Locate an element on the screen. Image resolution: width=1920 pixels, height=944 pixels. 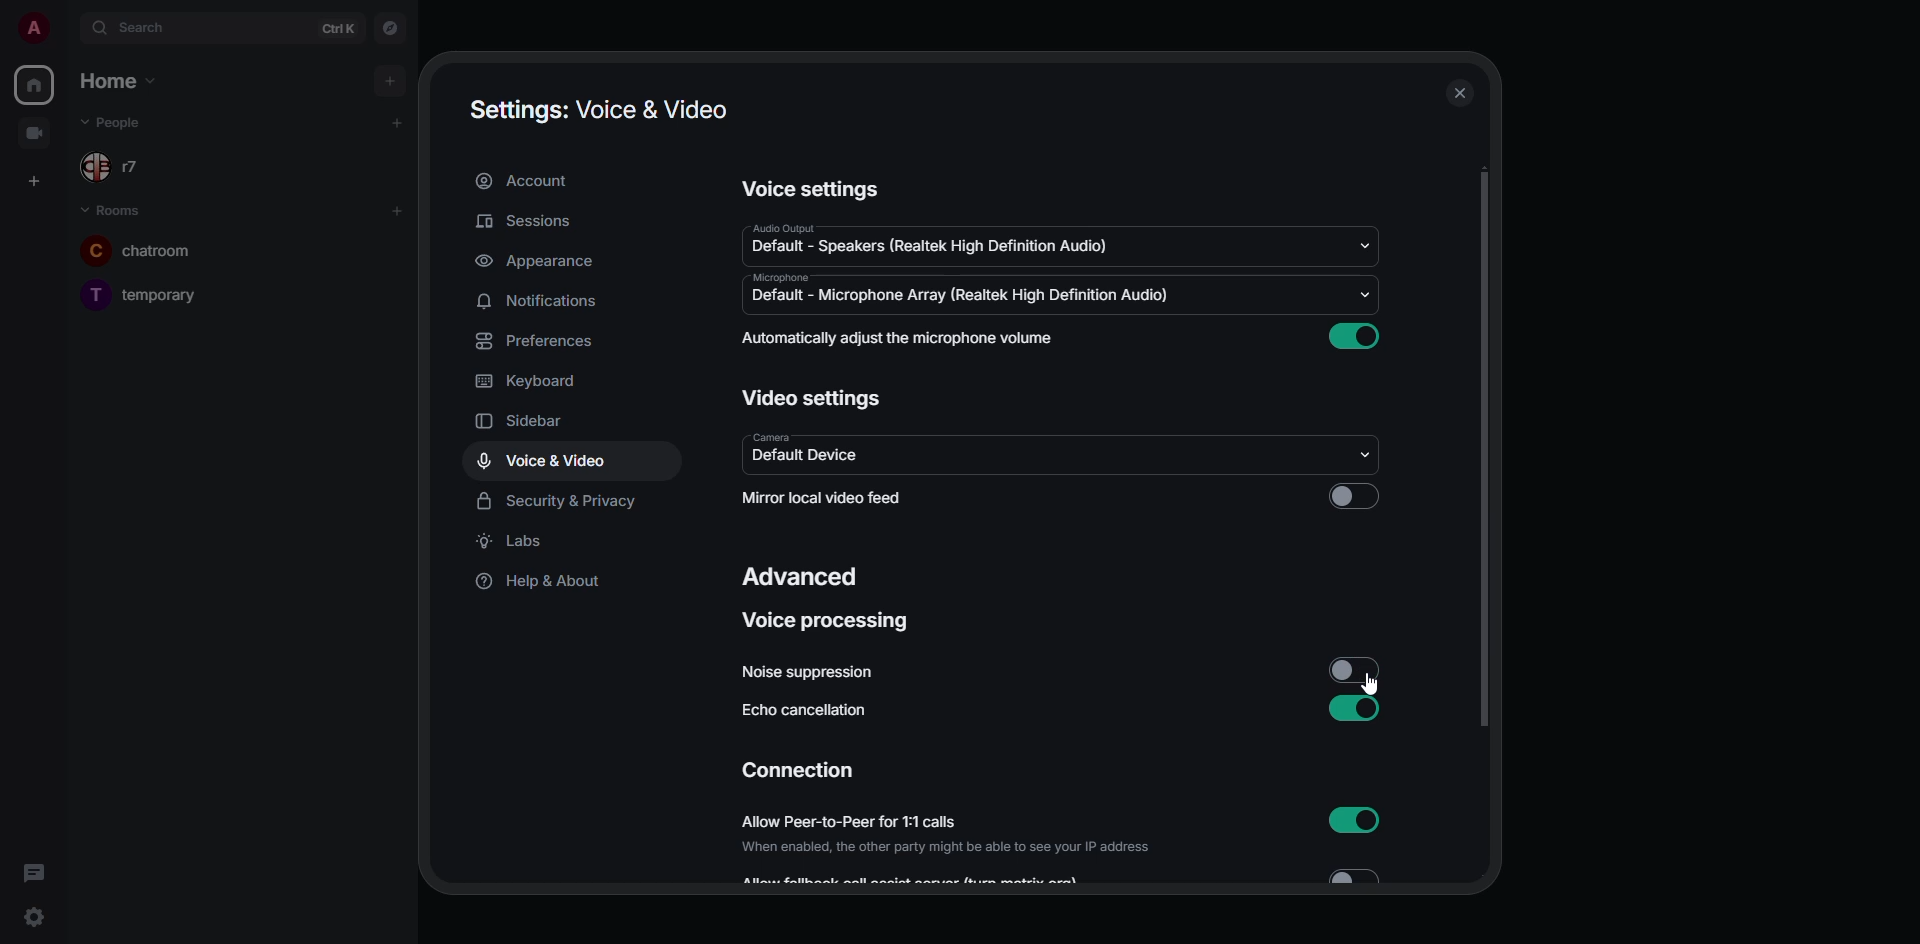
close is located at coordinates (1459, 96).